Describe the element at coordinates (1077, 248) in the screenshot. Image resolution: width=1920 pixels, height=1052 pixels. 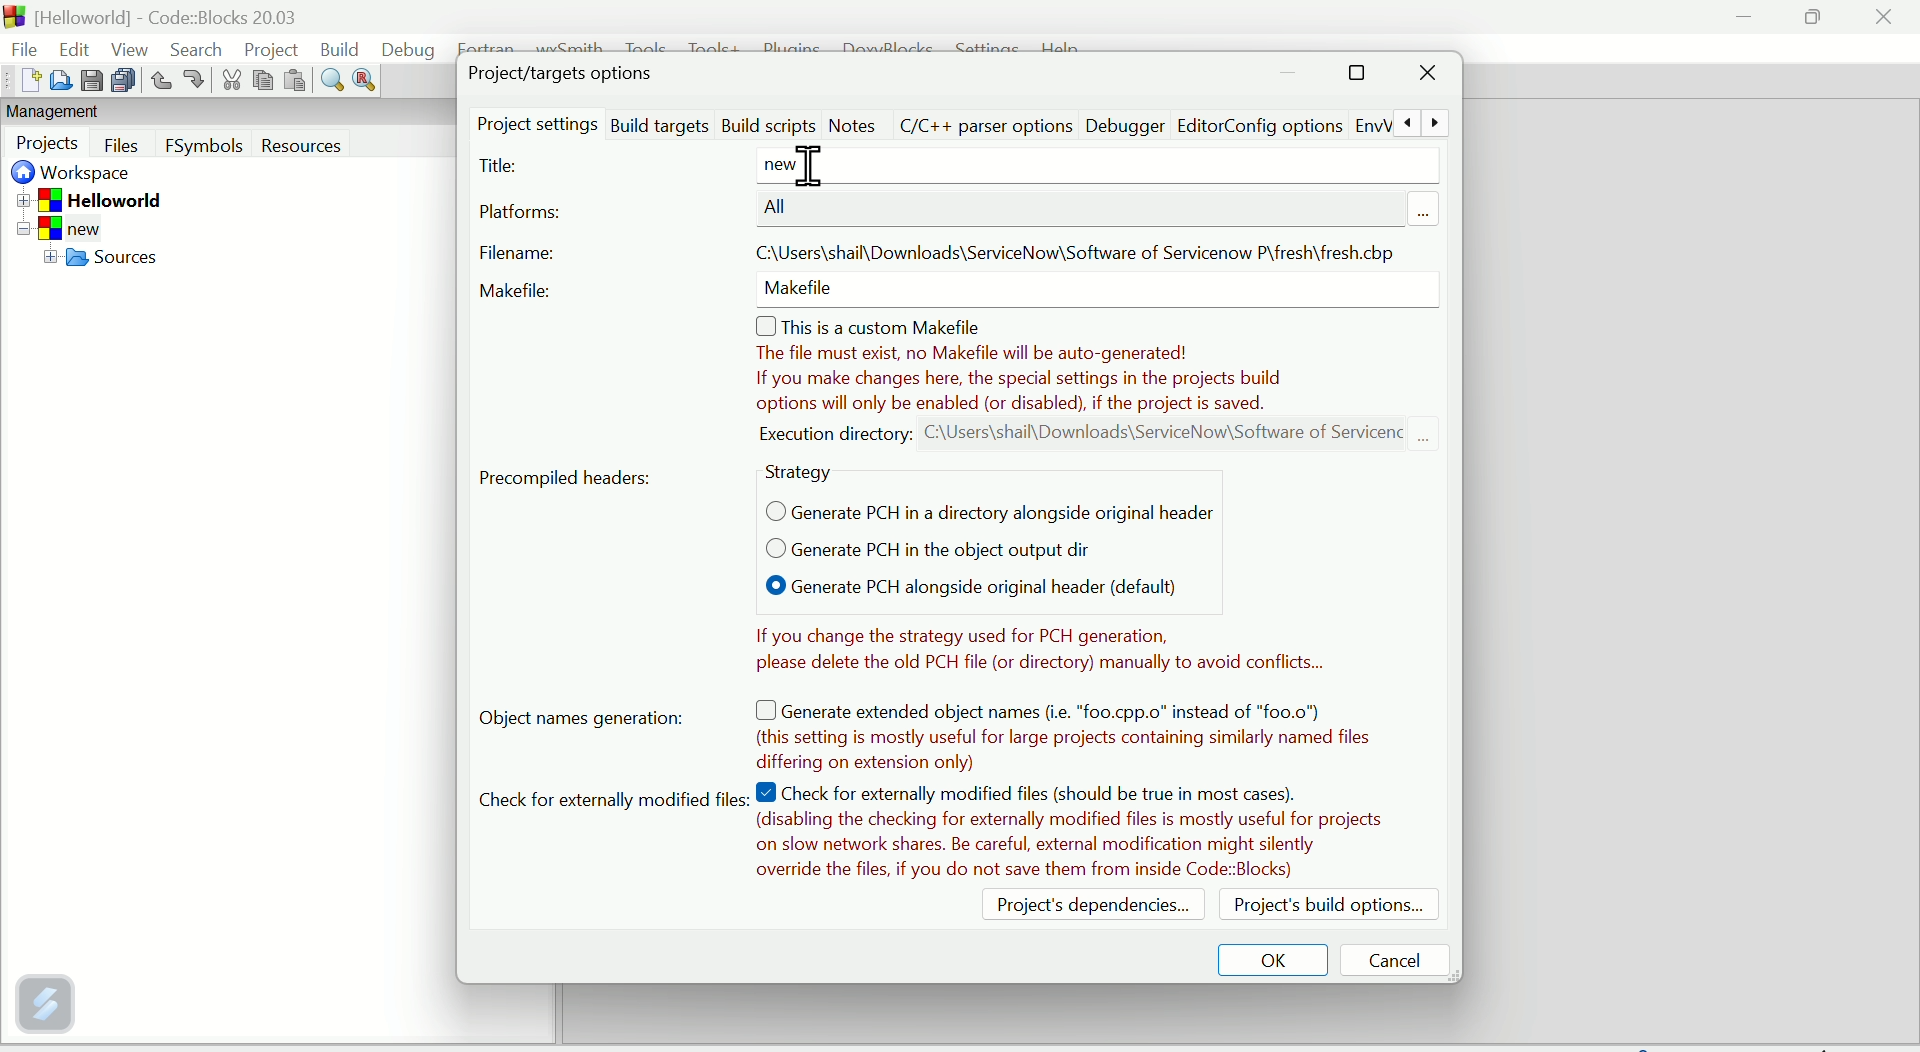
I see `File address` at that location.